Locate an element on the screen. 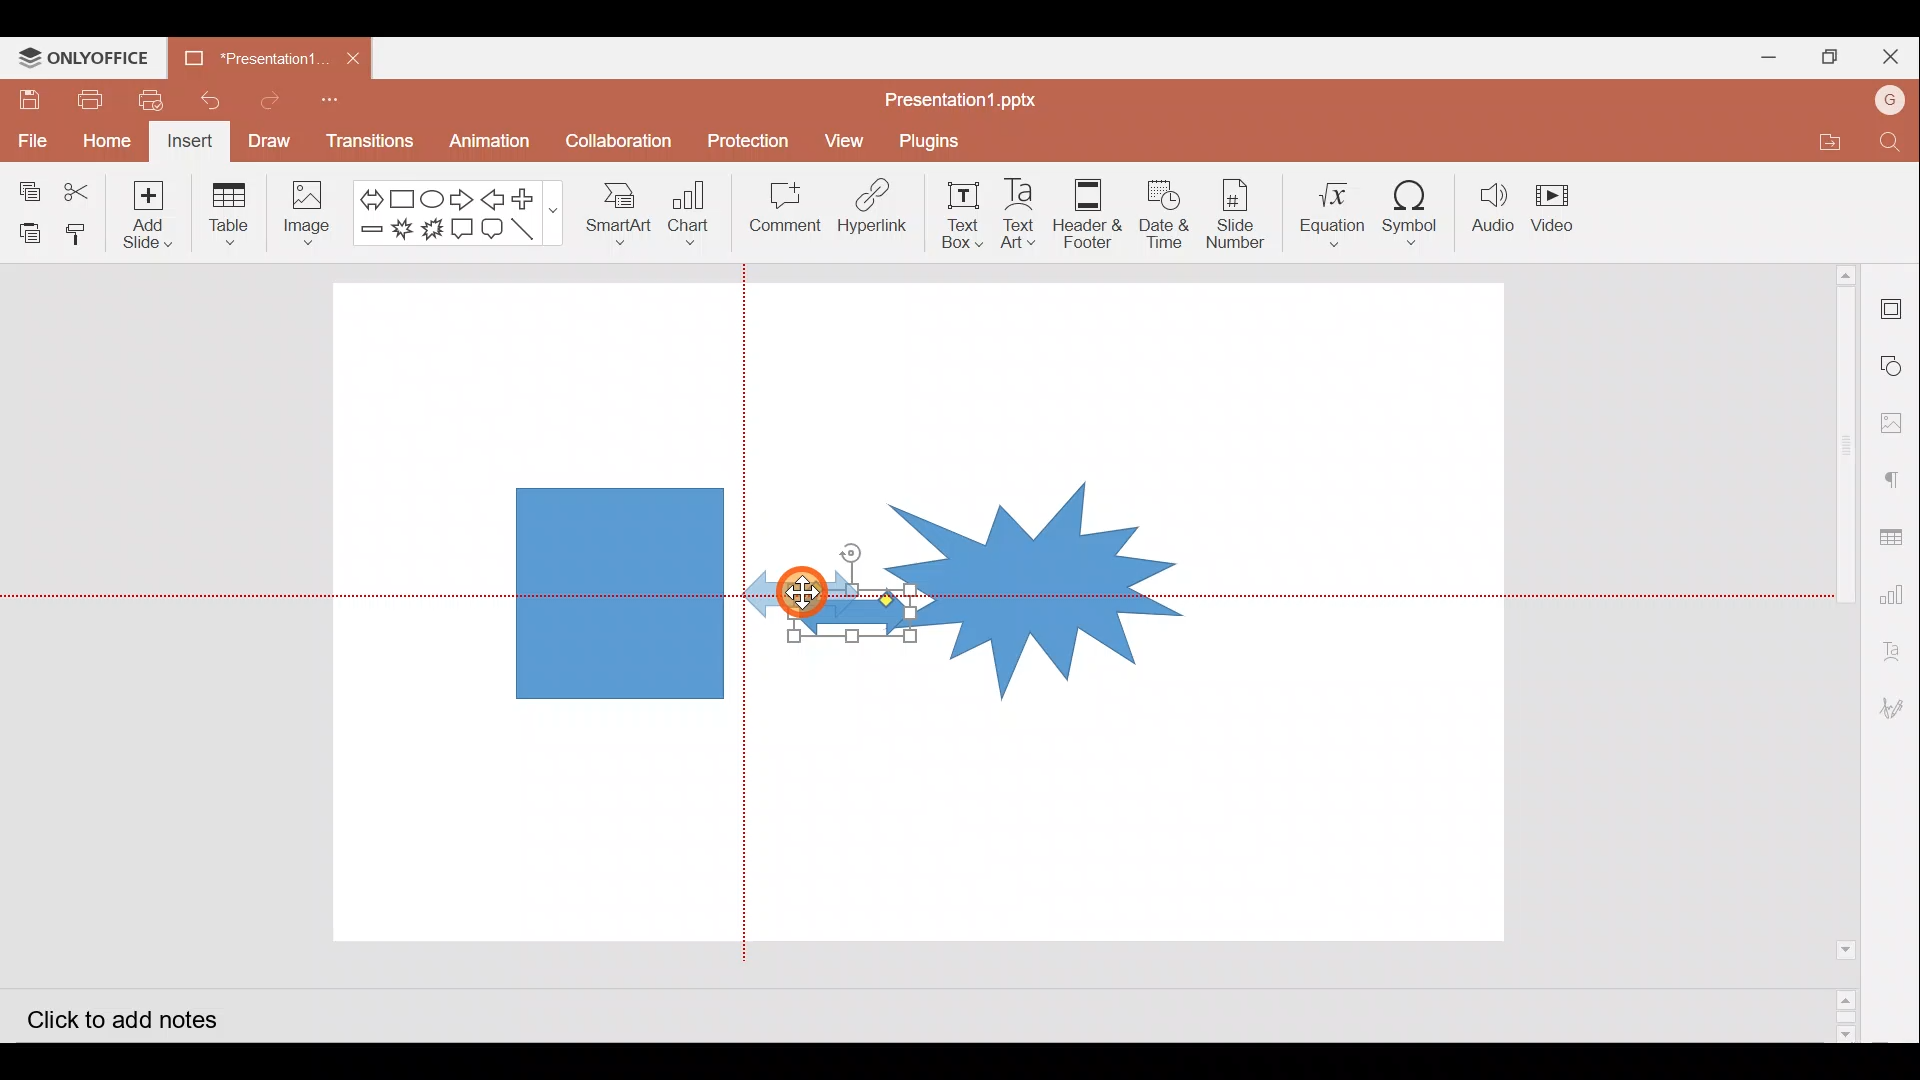  Explosion is located at coordinates (1037, 566).